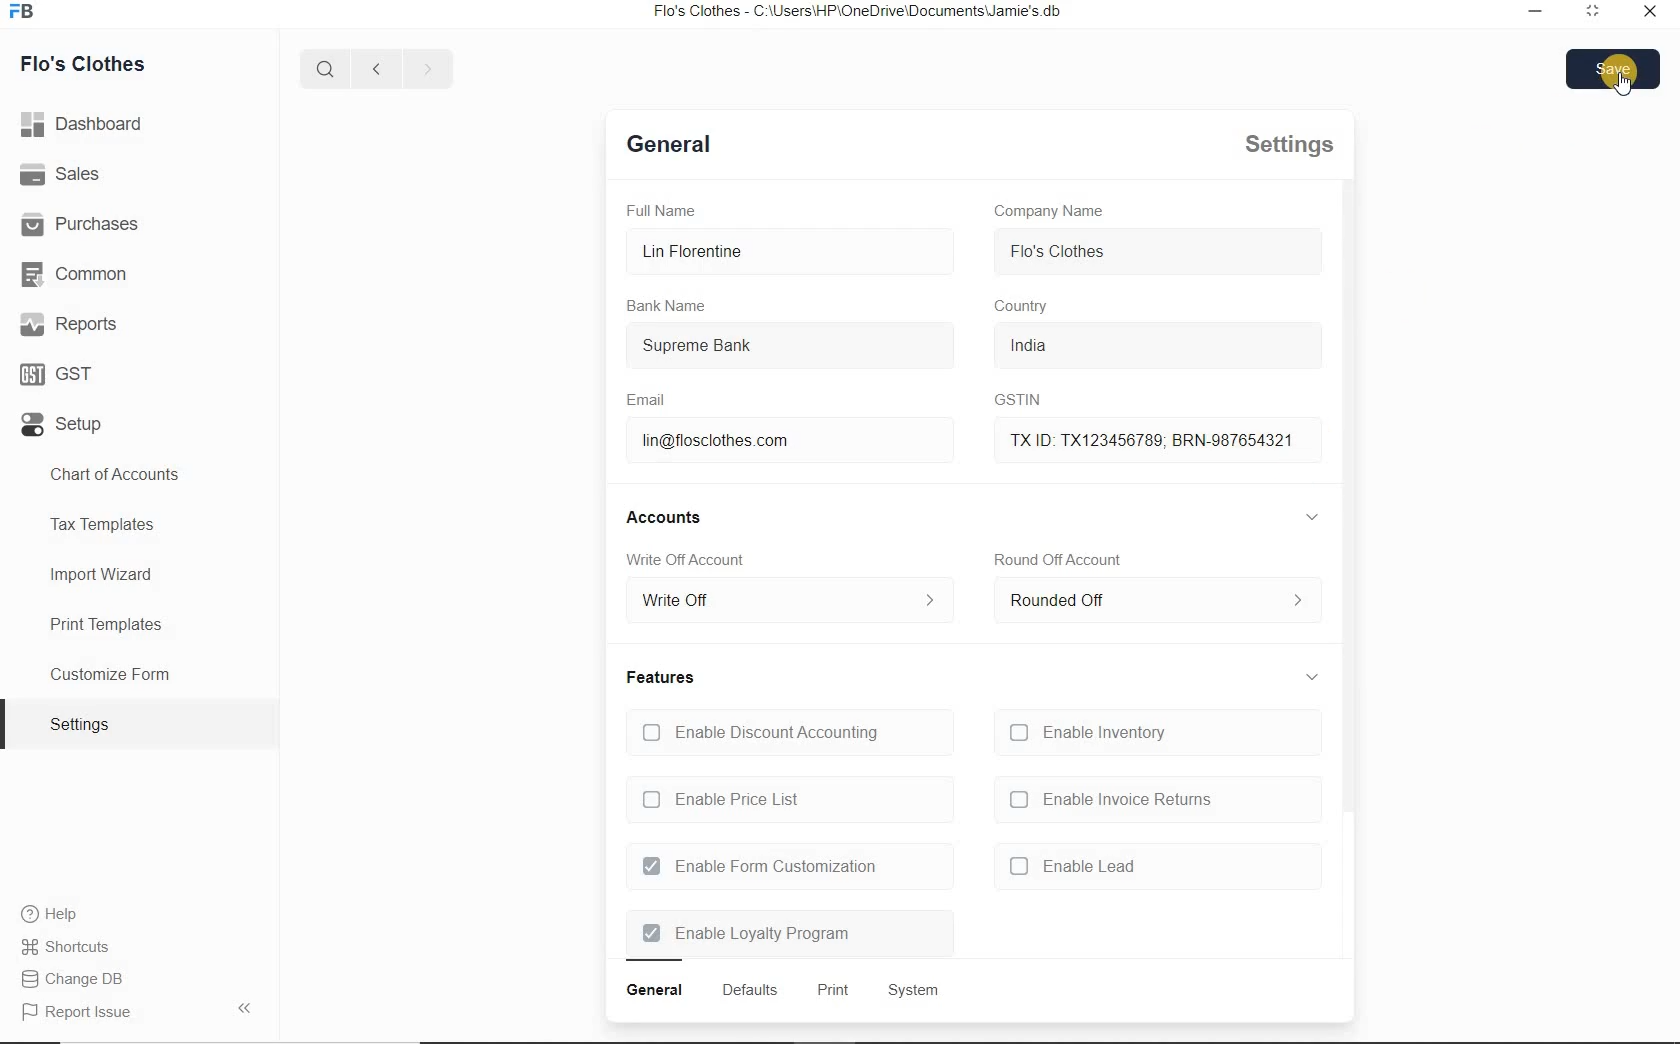 Image resolution: width=1680 pixels, height=1044 pixels. I want to click on settings, so click(80, 723).